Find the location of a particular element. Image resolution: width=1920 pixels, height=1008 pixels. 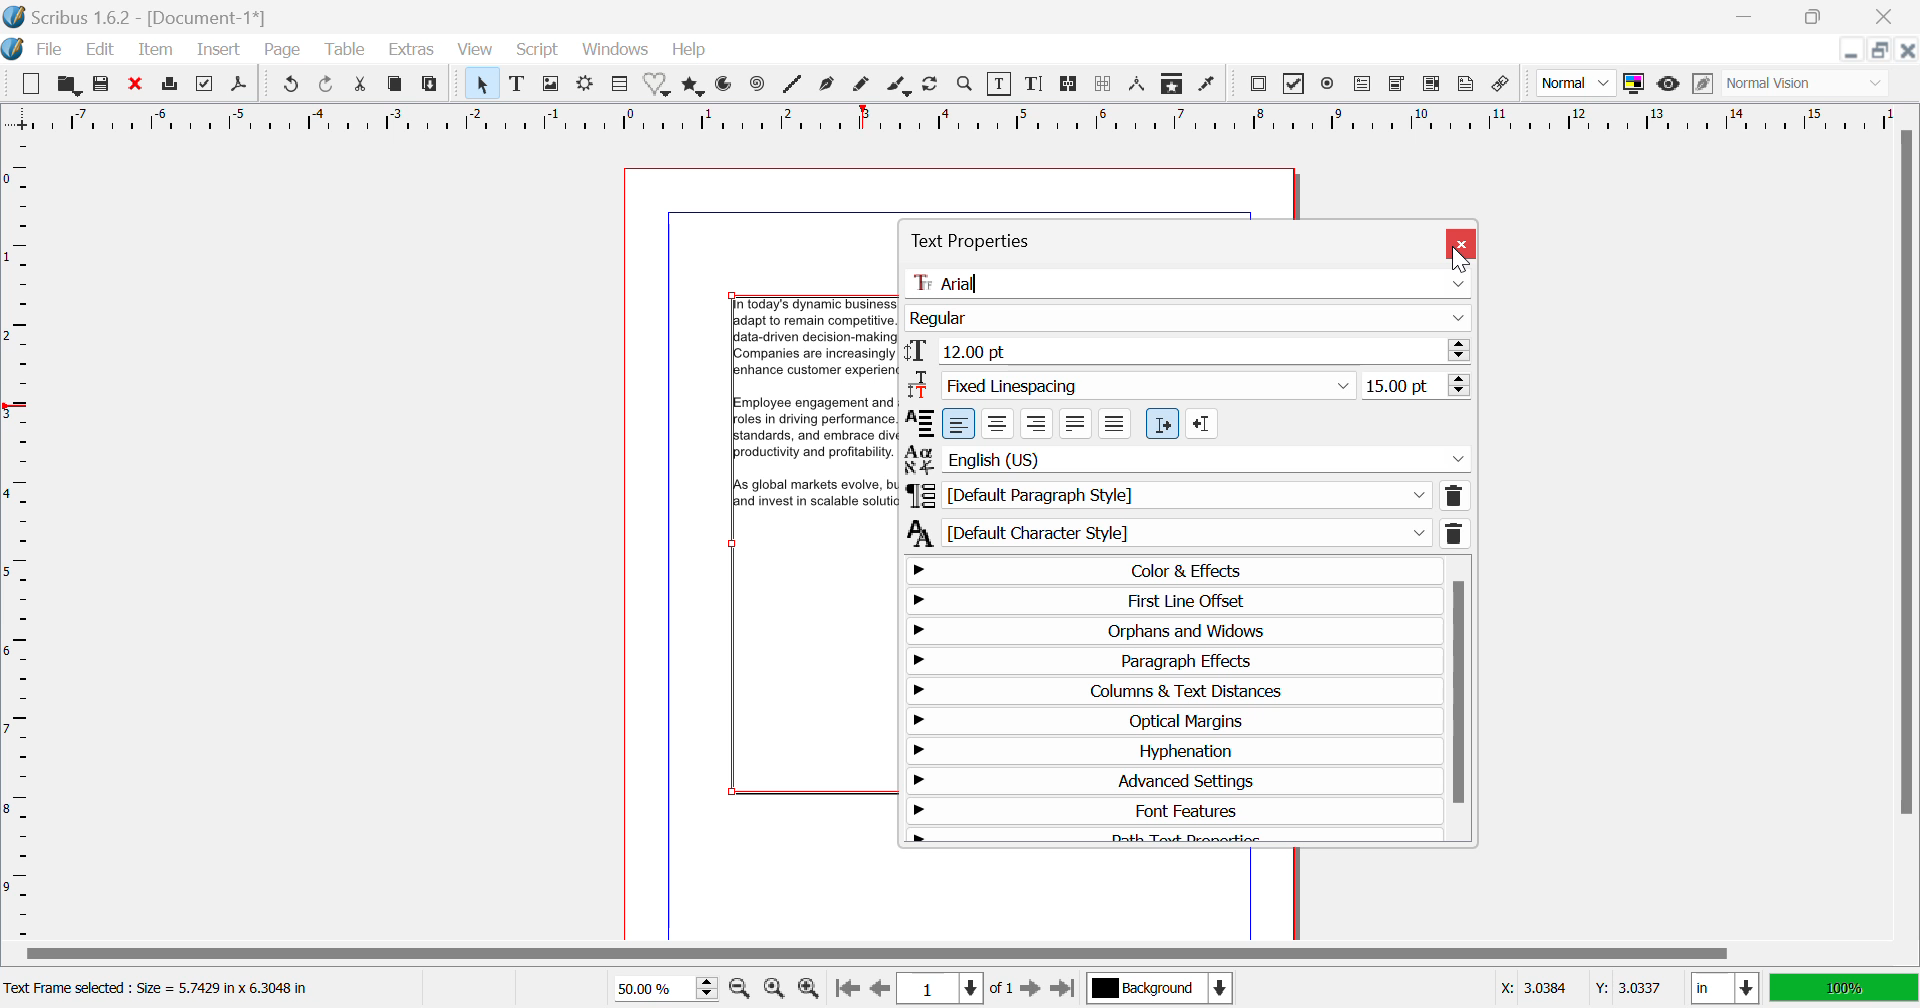

Minimize is located at coordinates (1879, 51).